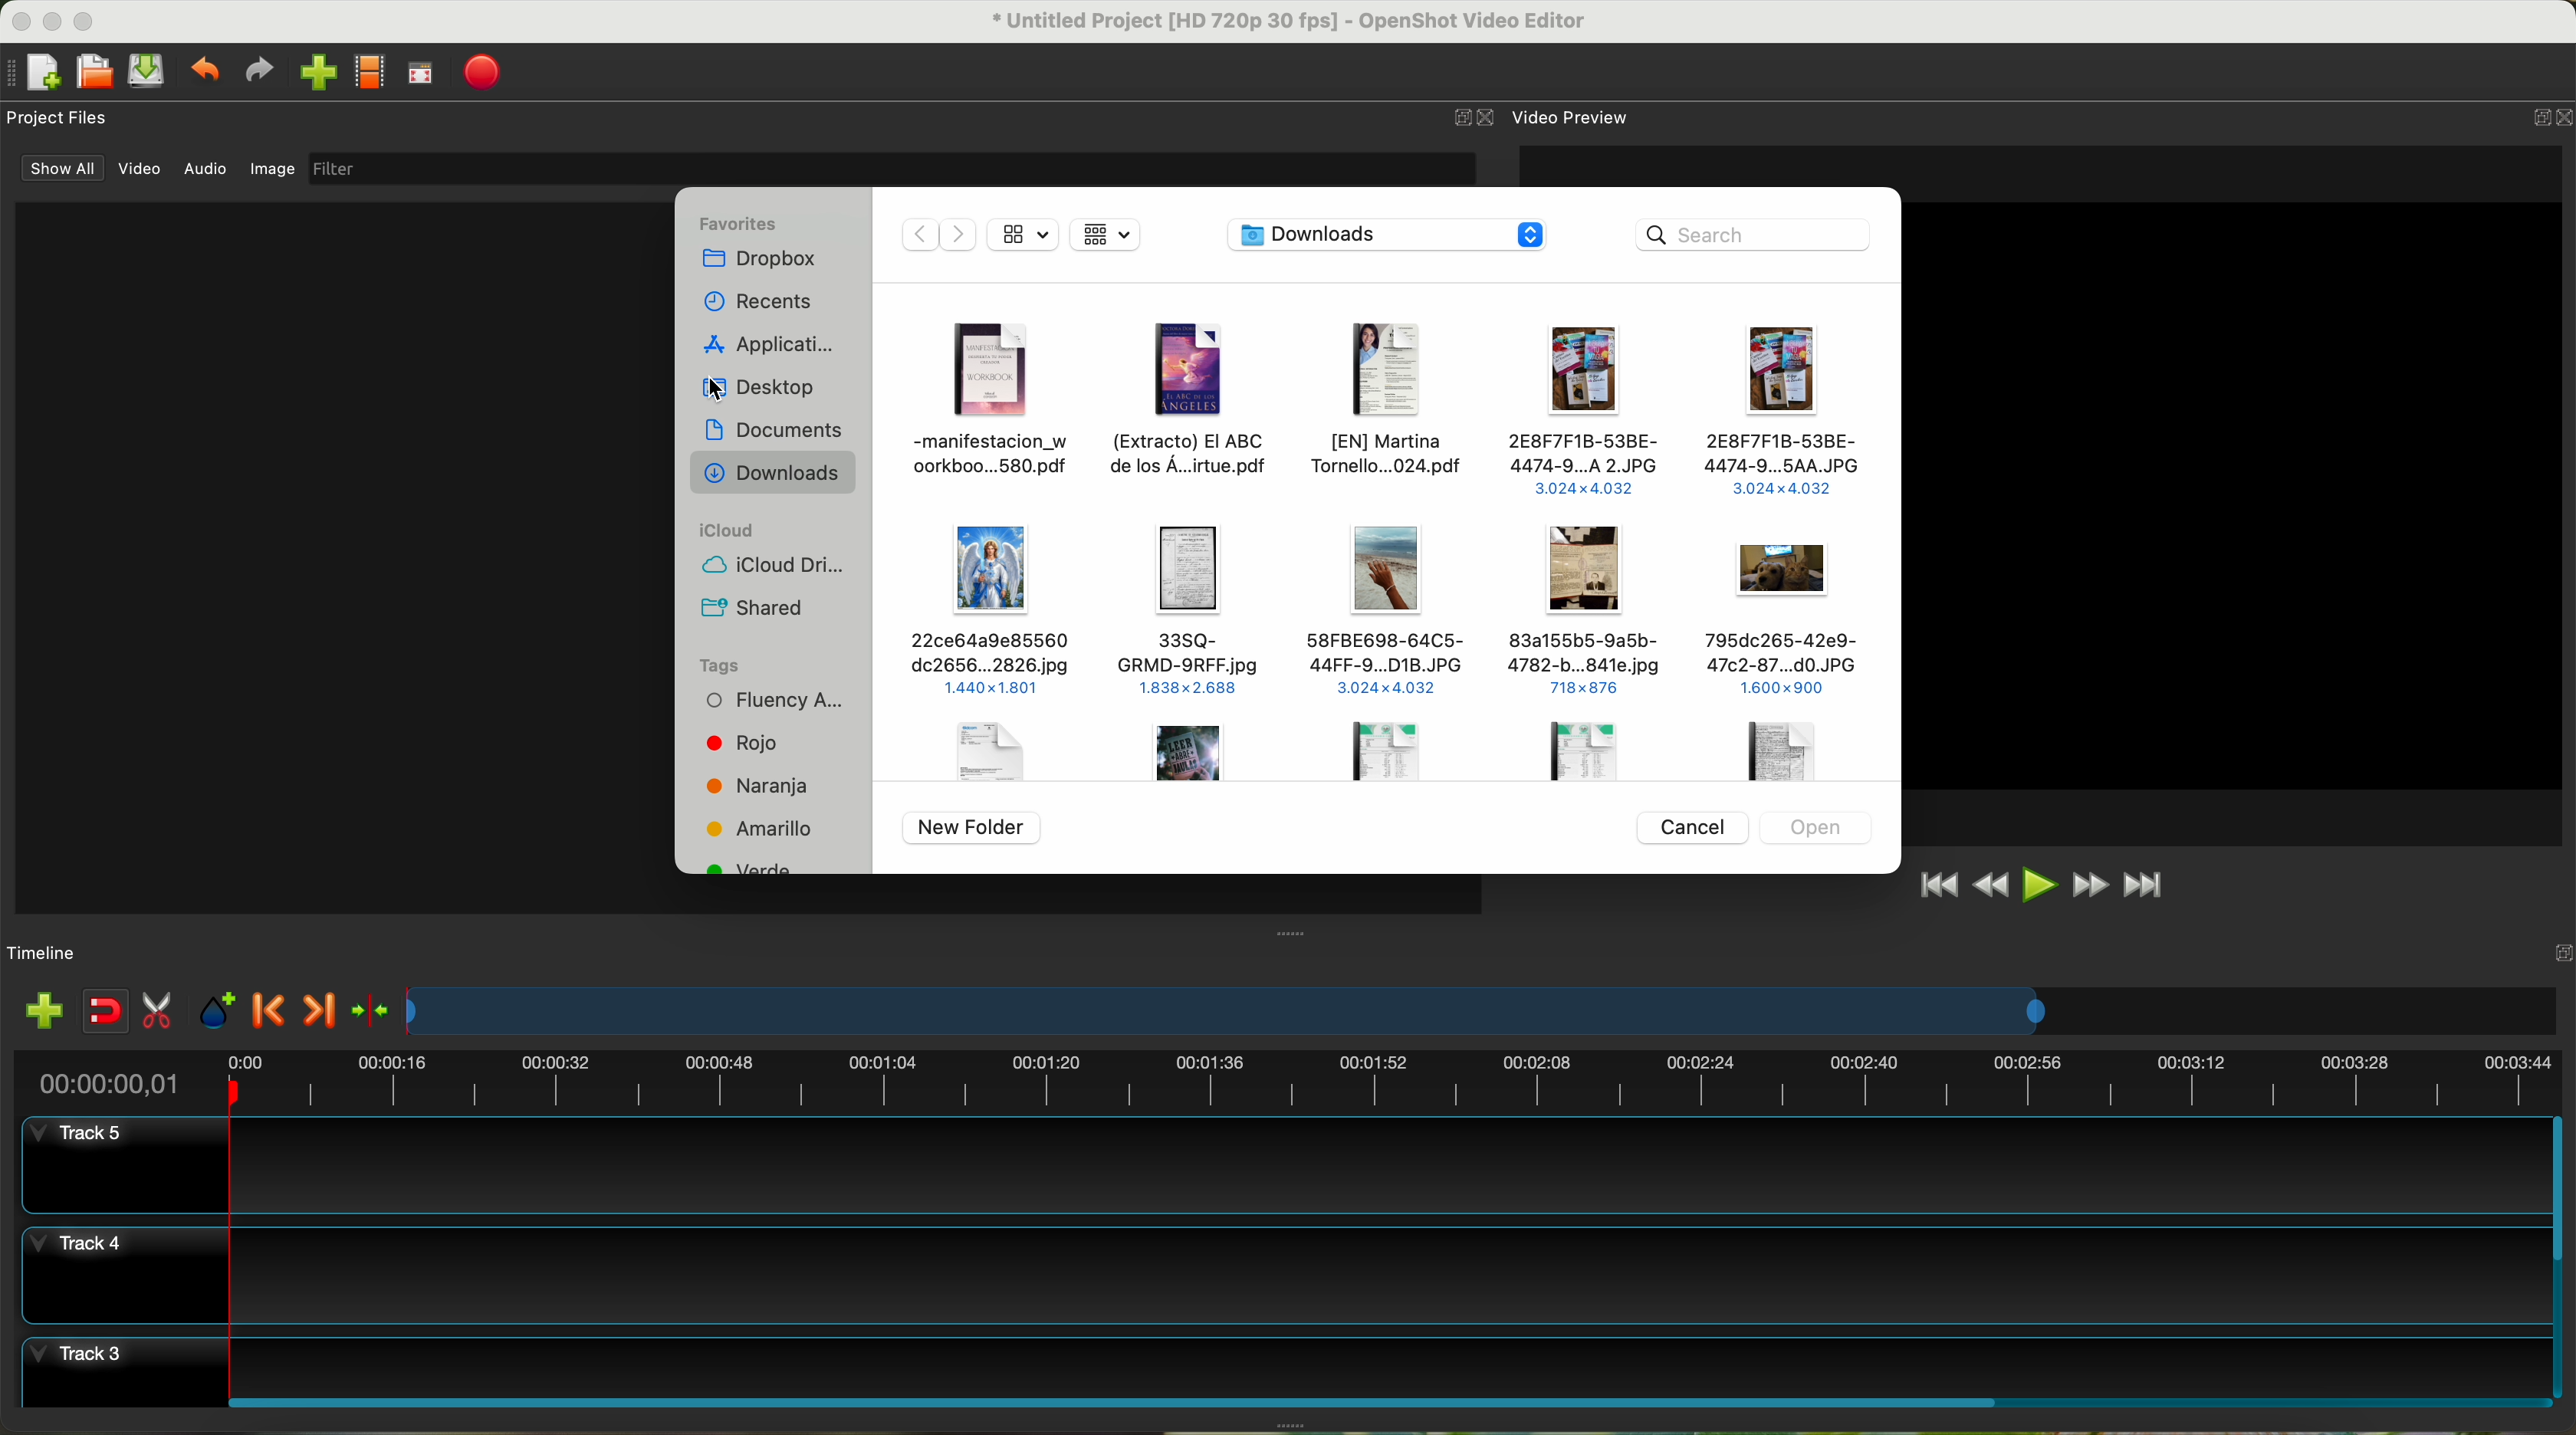 Image resolution: width=2576 pixels, height=1435 pixels. Describe the element at coordinates (1784, 412) in the screenshot. I see `file` at that location.